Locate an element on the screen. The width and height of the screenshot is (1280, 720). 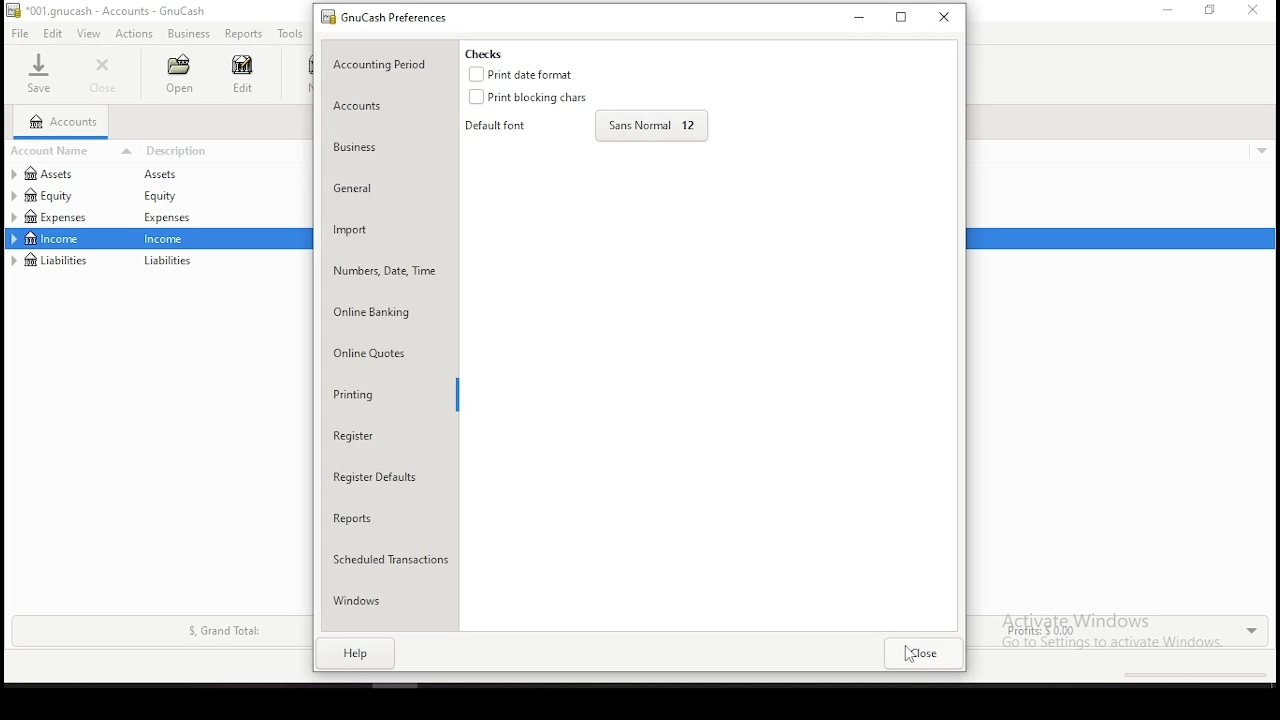
business is located at coordinates (189, 33).